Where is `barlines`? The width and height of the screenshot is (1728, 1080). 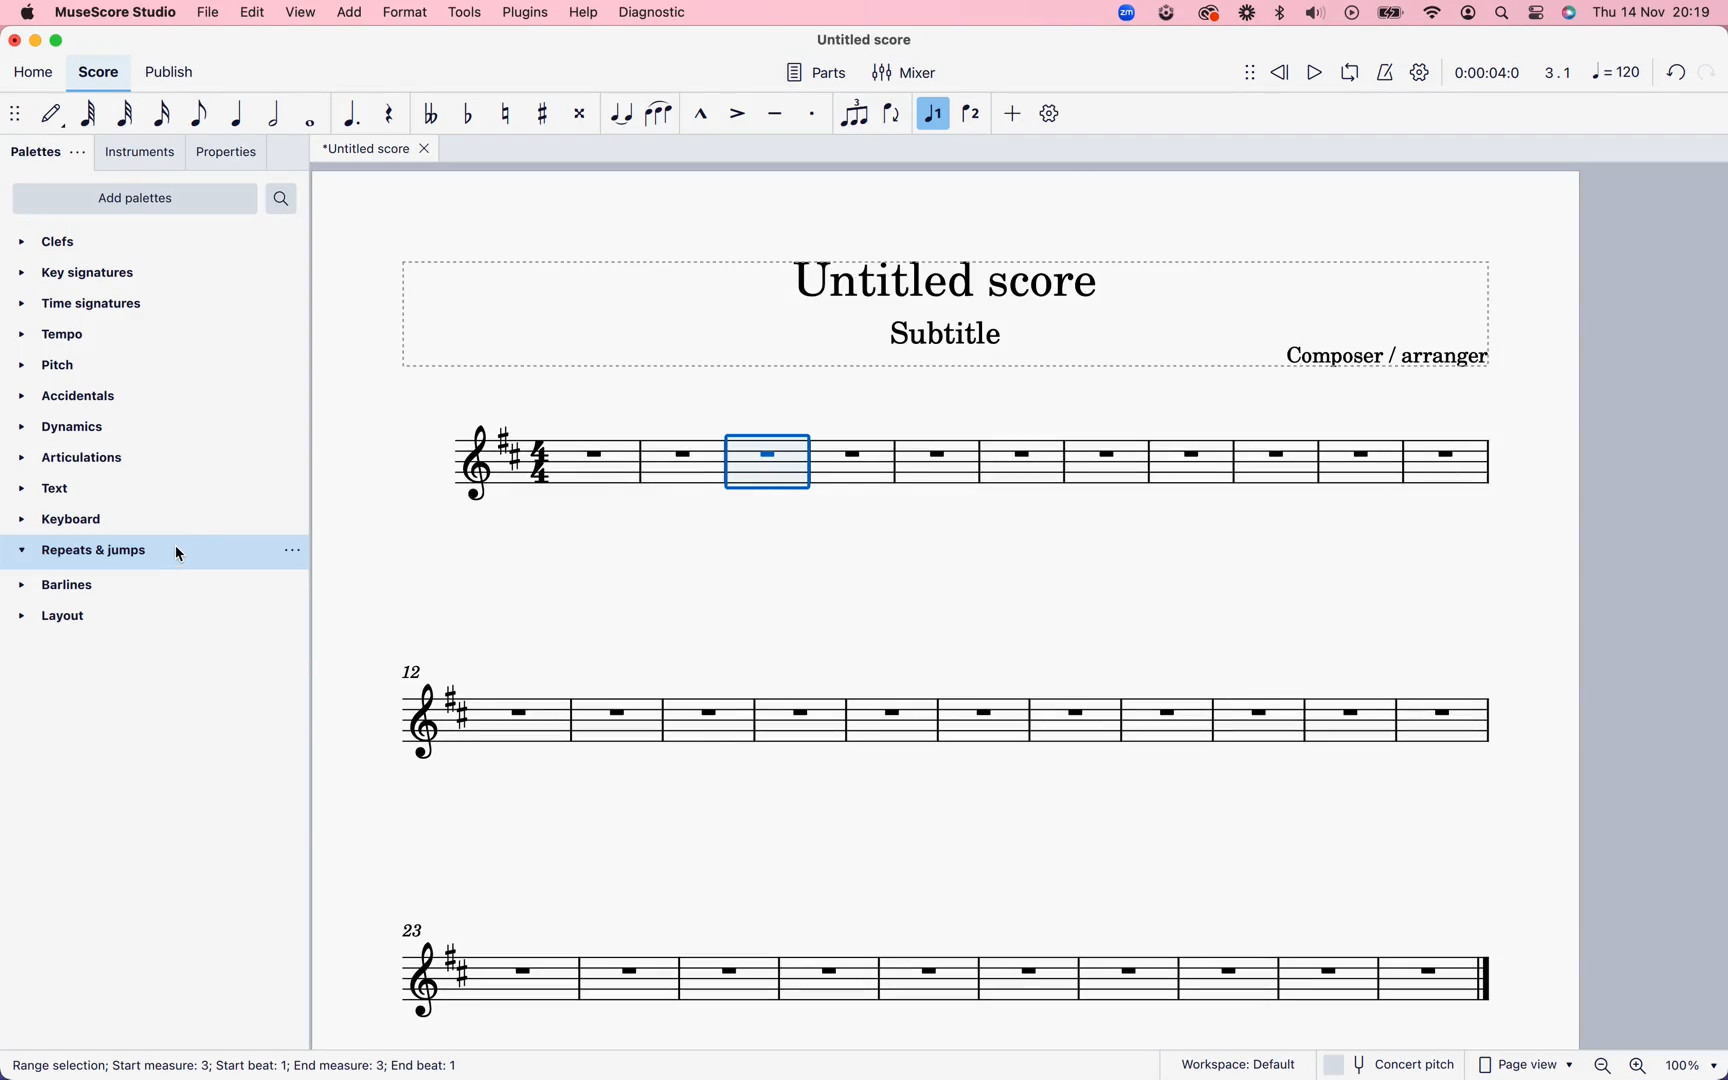
barlines is located at coordinates (90, 582).